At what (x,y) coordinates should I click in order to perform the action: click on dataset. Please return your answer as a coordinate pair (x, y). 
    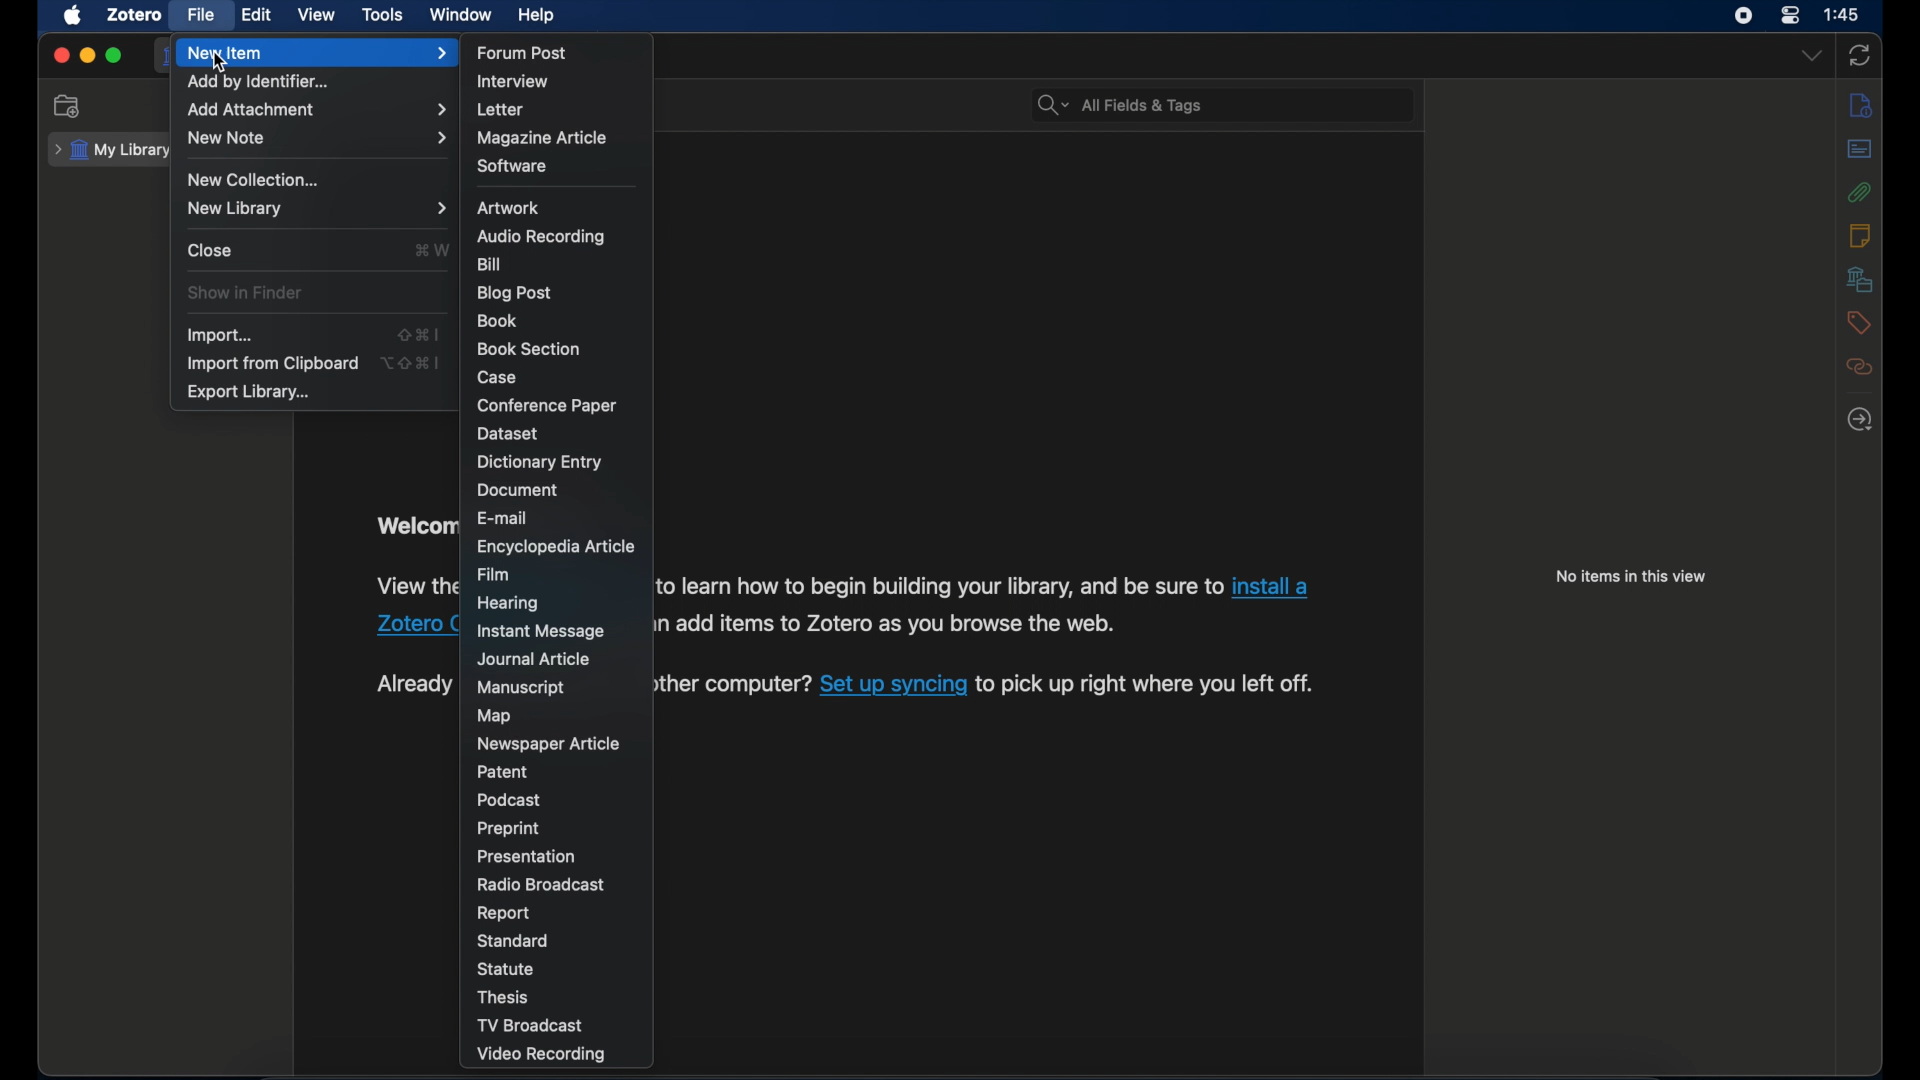
    Looking at the image, I should click on (511, 433).